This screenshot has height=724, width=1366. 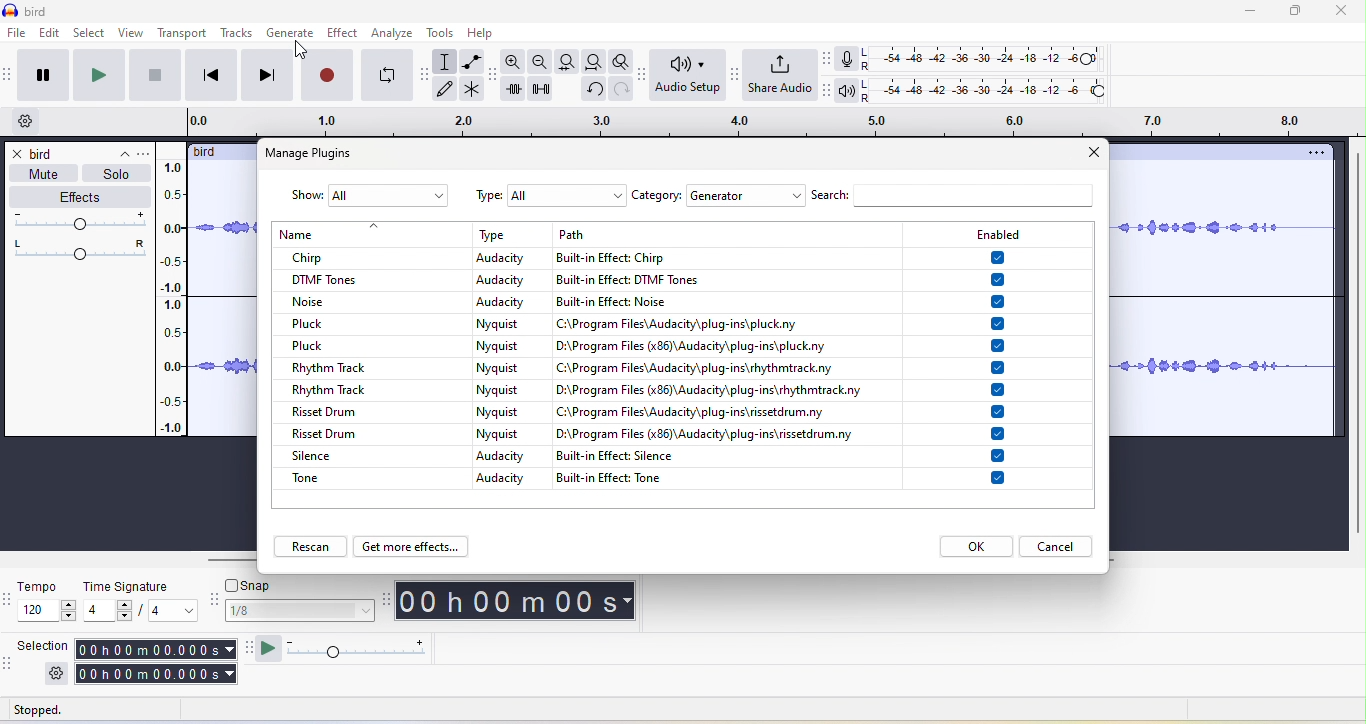 What do you see at coordinates (508, 381) in the screenshot?
I see `nyquist` at bounding box center [508, 381].